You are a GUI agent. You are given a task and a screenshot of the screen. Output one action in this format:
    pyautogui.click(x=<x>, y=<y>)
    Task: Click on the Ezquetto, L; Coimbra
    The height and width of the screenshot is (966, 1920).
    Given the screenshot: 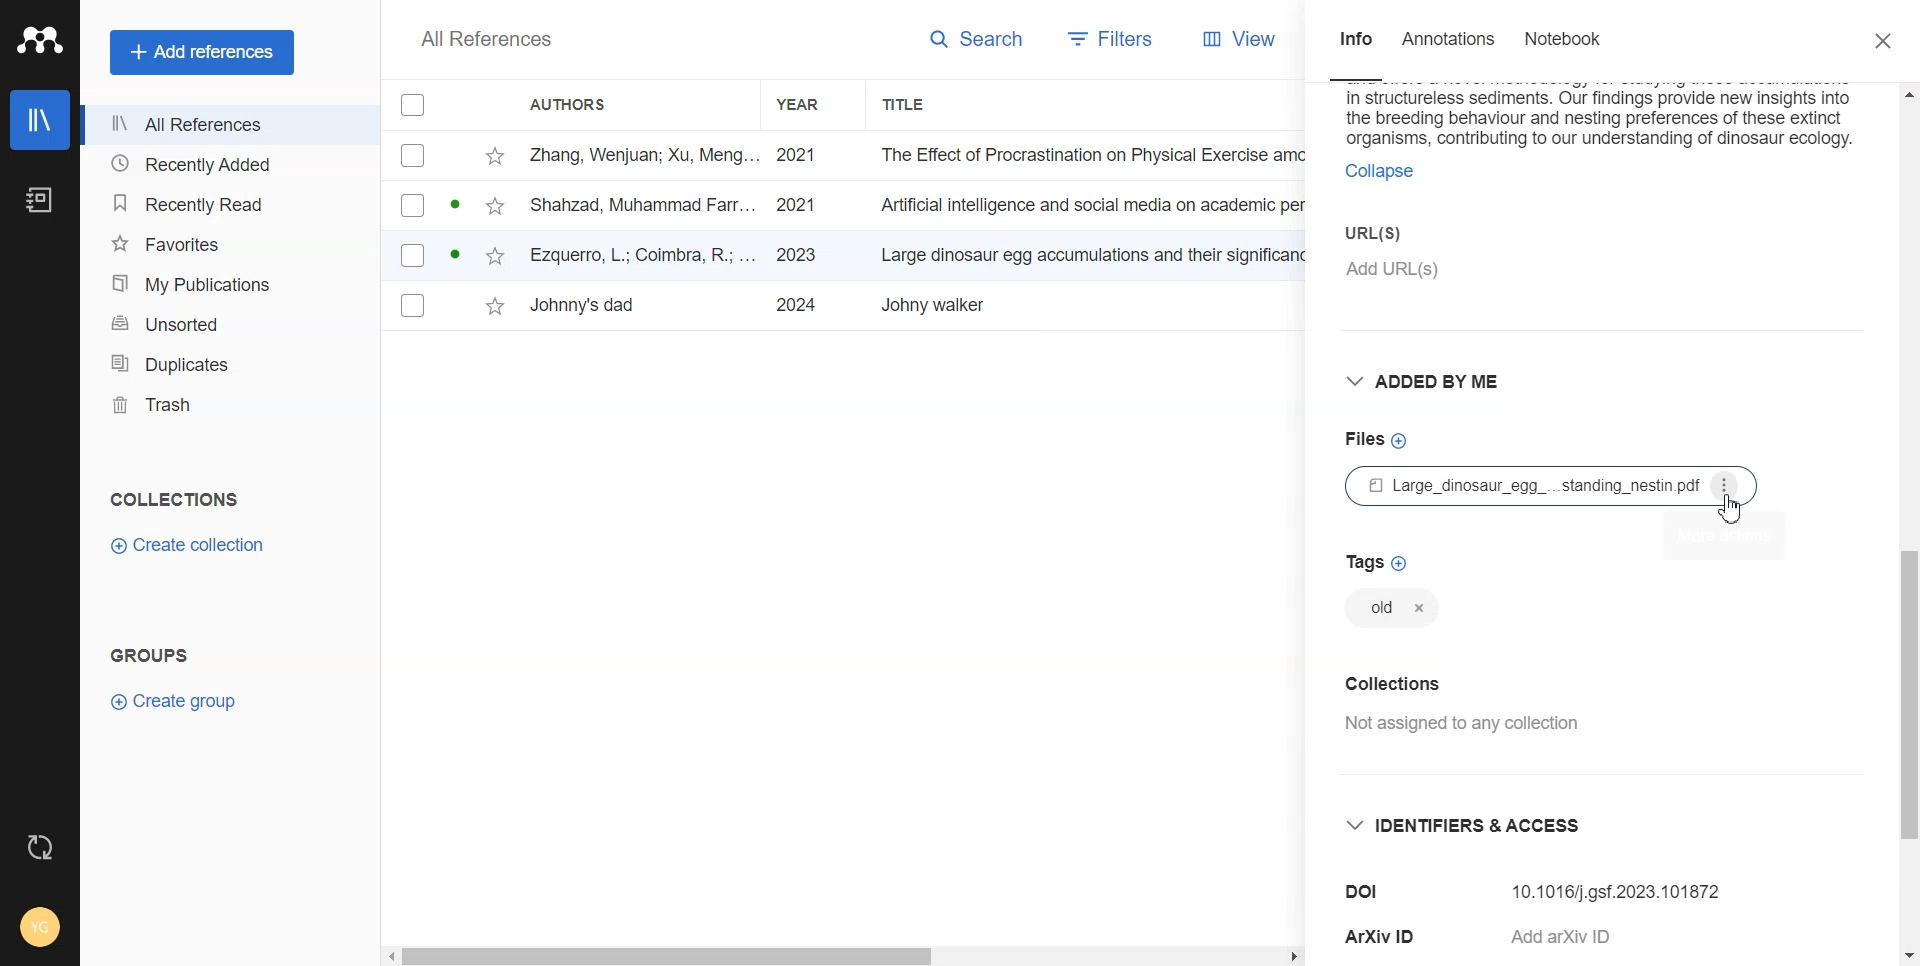 What is the action you would take?
    pyautogui.click(x=644, y=256)
    